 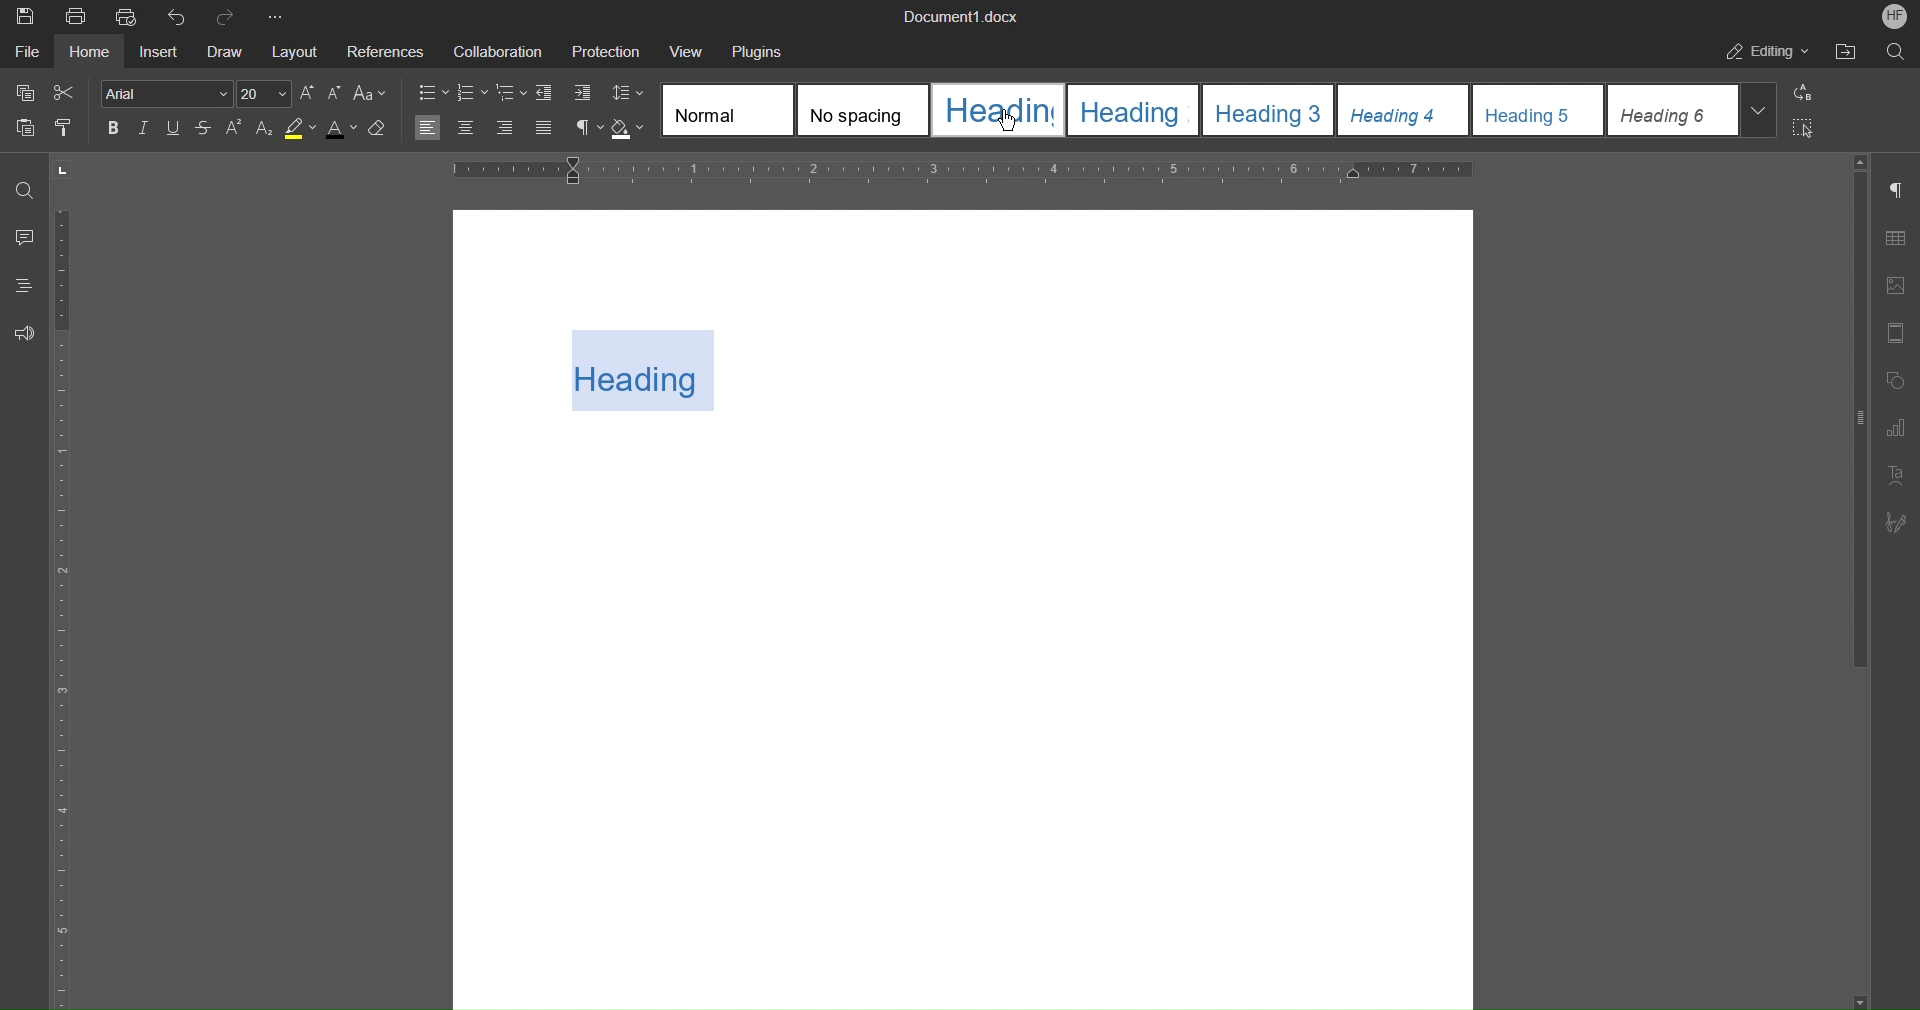 What do you see at coordinates (71, 92) in the screenshot?
I see `Cut` at bounding box center [71, 92].